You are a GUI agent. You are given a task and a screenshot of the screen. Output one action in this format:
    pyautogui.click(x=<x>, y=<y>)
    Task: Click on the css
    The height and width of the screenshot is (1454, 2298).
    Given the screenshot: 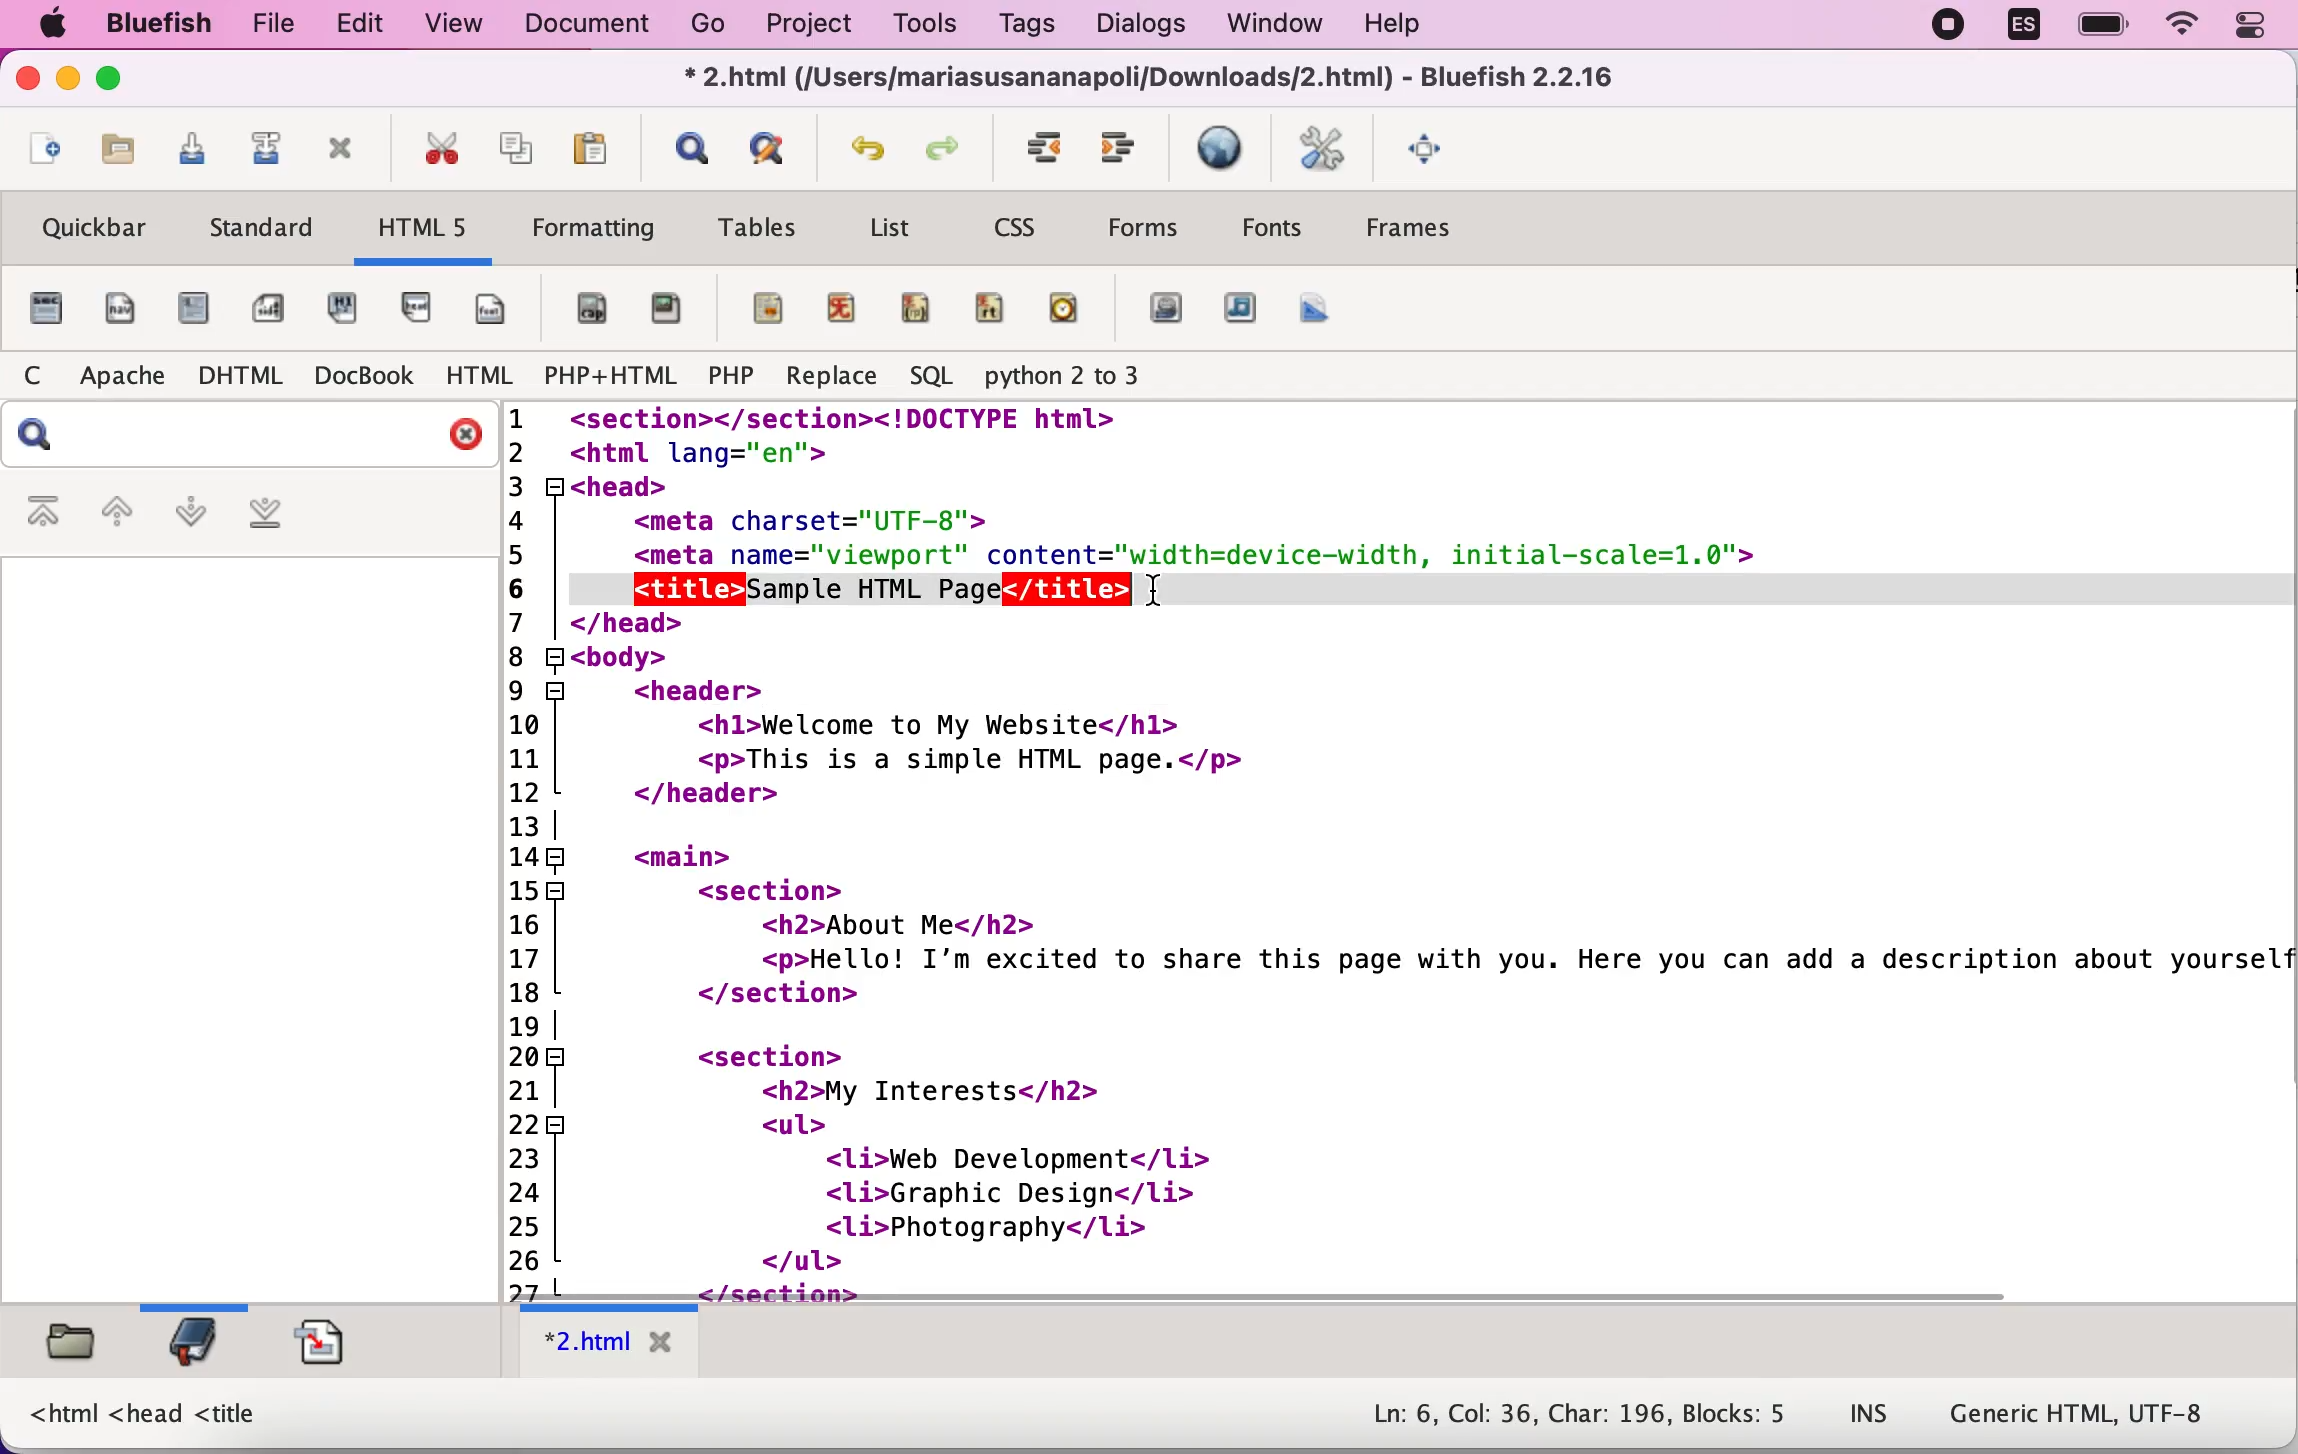 What is the action you would take?
    pyautogui.click(x=1023, y=224)
    